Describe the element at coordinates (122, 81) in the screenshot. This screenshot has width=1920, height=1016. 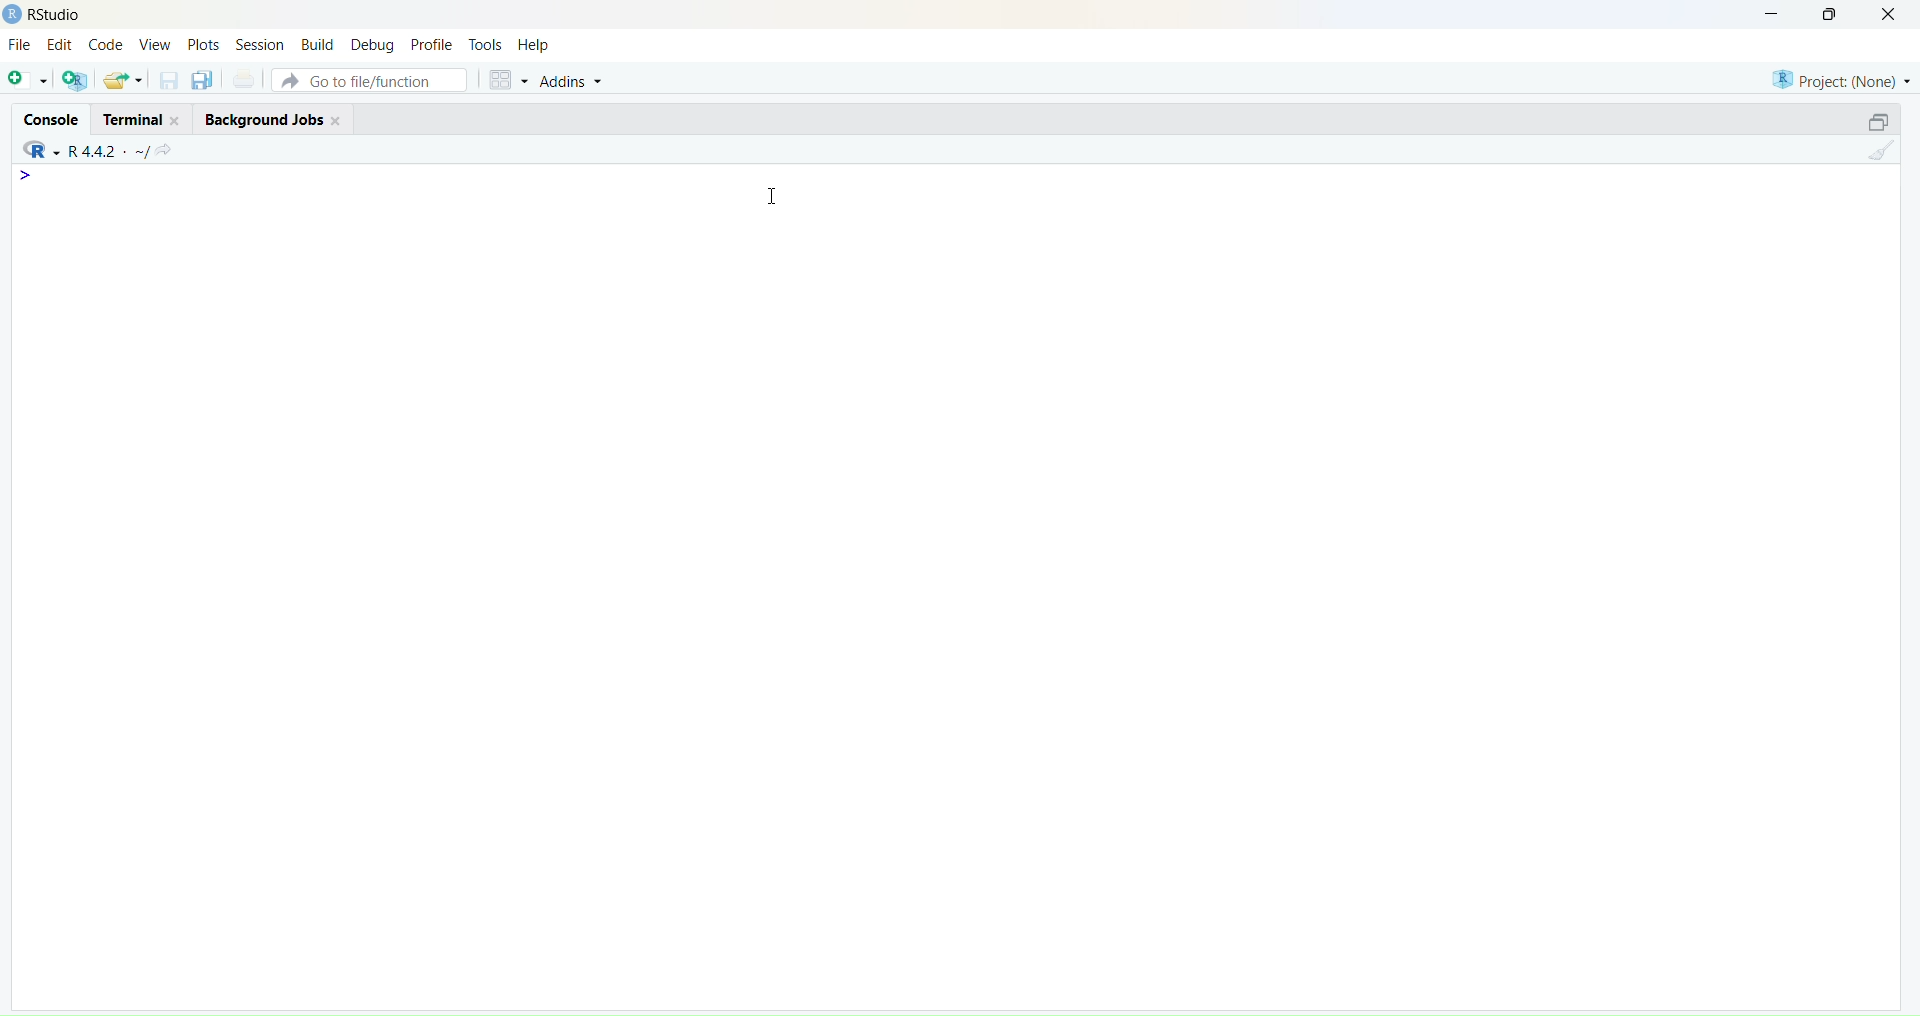
I see `save and export` at that location.